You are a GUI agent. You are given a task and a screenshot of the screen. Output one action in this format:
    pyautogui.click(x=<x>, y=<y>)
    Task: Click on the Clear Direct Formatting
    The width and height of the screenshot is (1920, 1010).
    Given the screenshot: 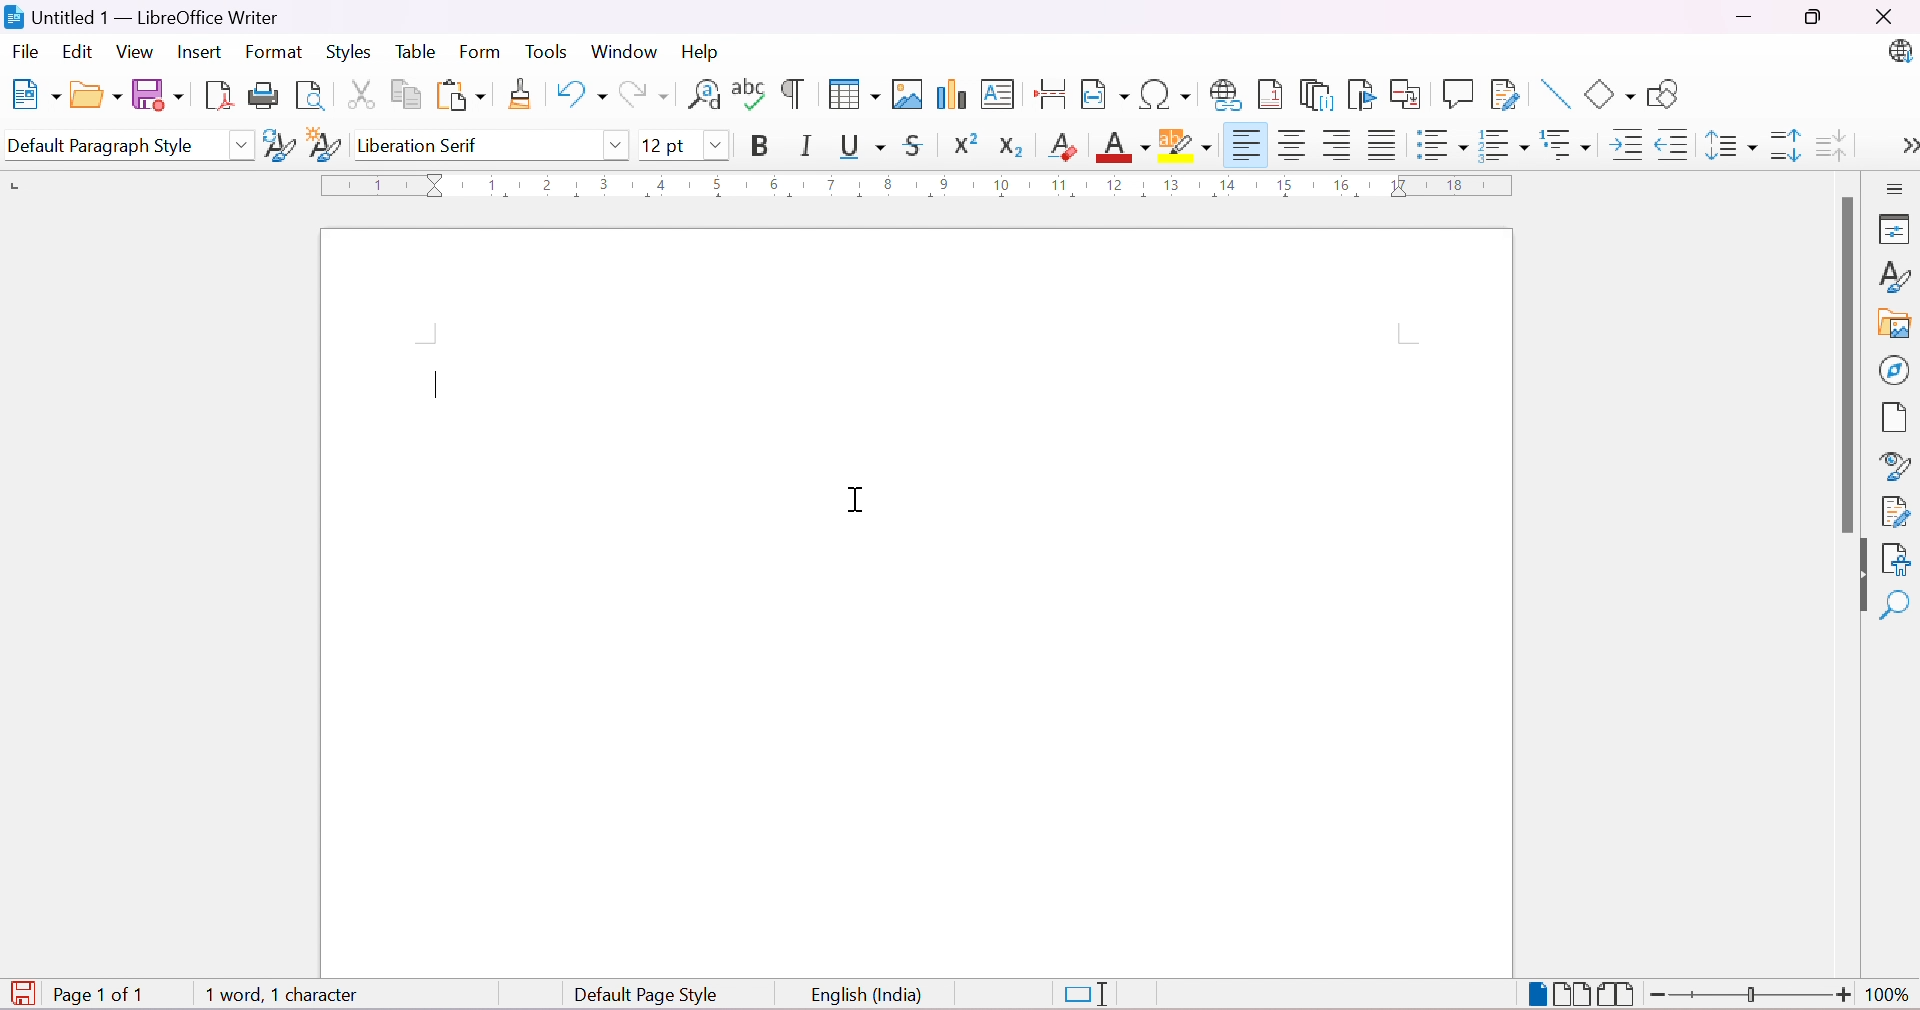 What is the action you would take?
    pyautogui.click(x=1061, y=145)
    